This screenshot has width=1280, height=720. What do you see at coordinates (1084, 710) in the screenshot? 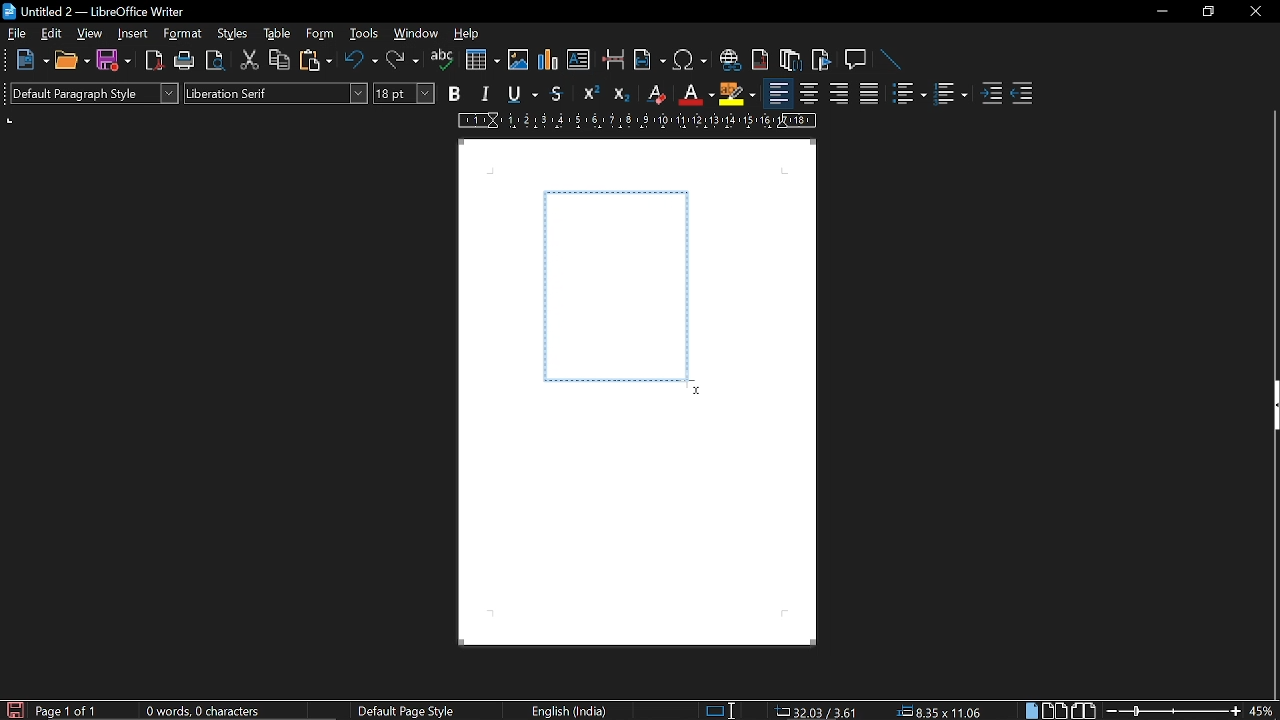
I see `book view` at bounding box center [1084, 710].